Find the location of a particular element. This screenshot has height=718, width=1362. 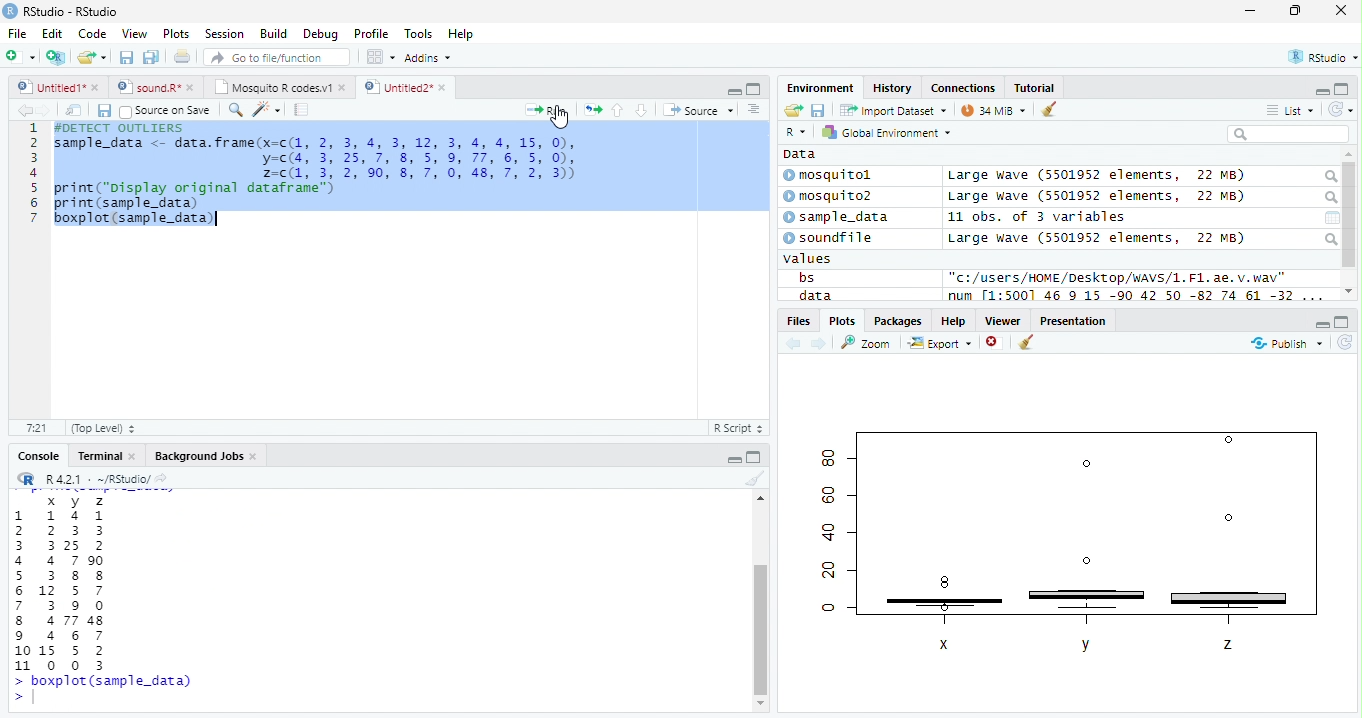

Addins is located at coordinates (430, 57).